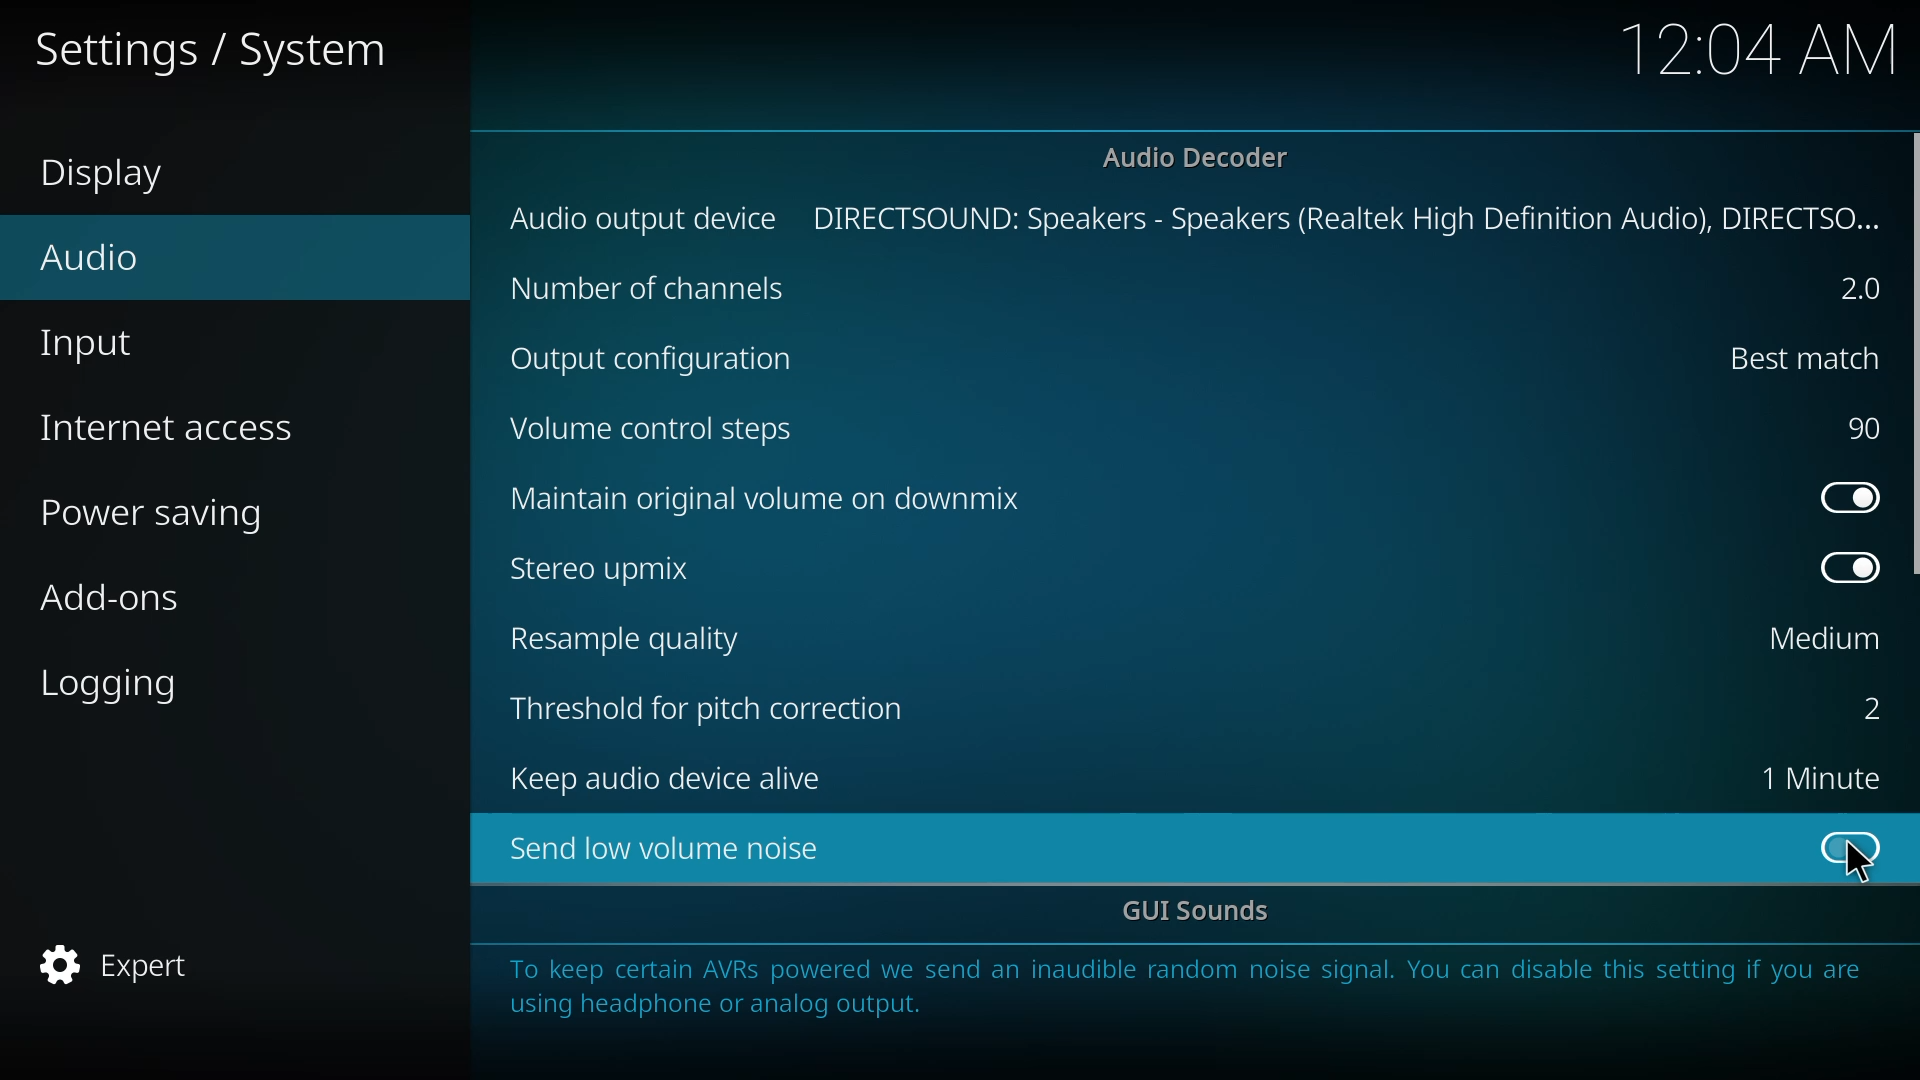 The width and height of the screenshot is (1920, 1080). I want to click on directsound, so click(1351, 215).